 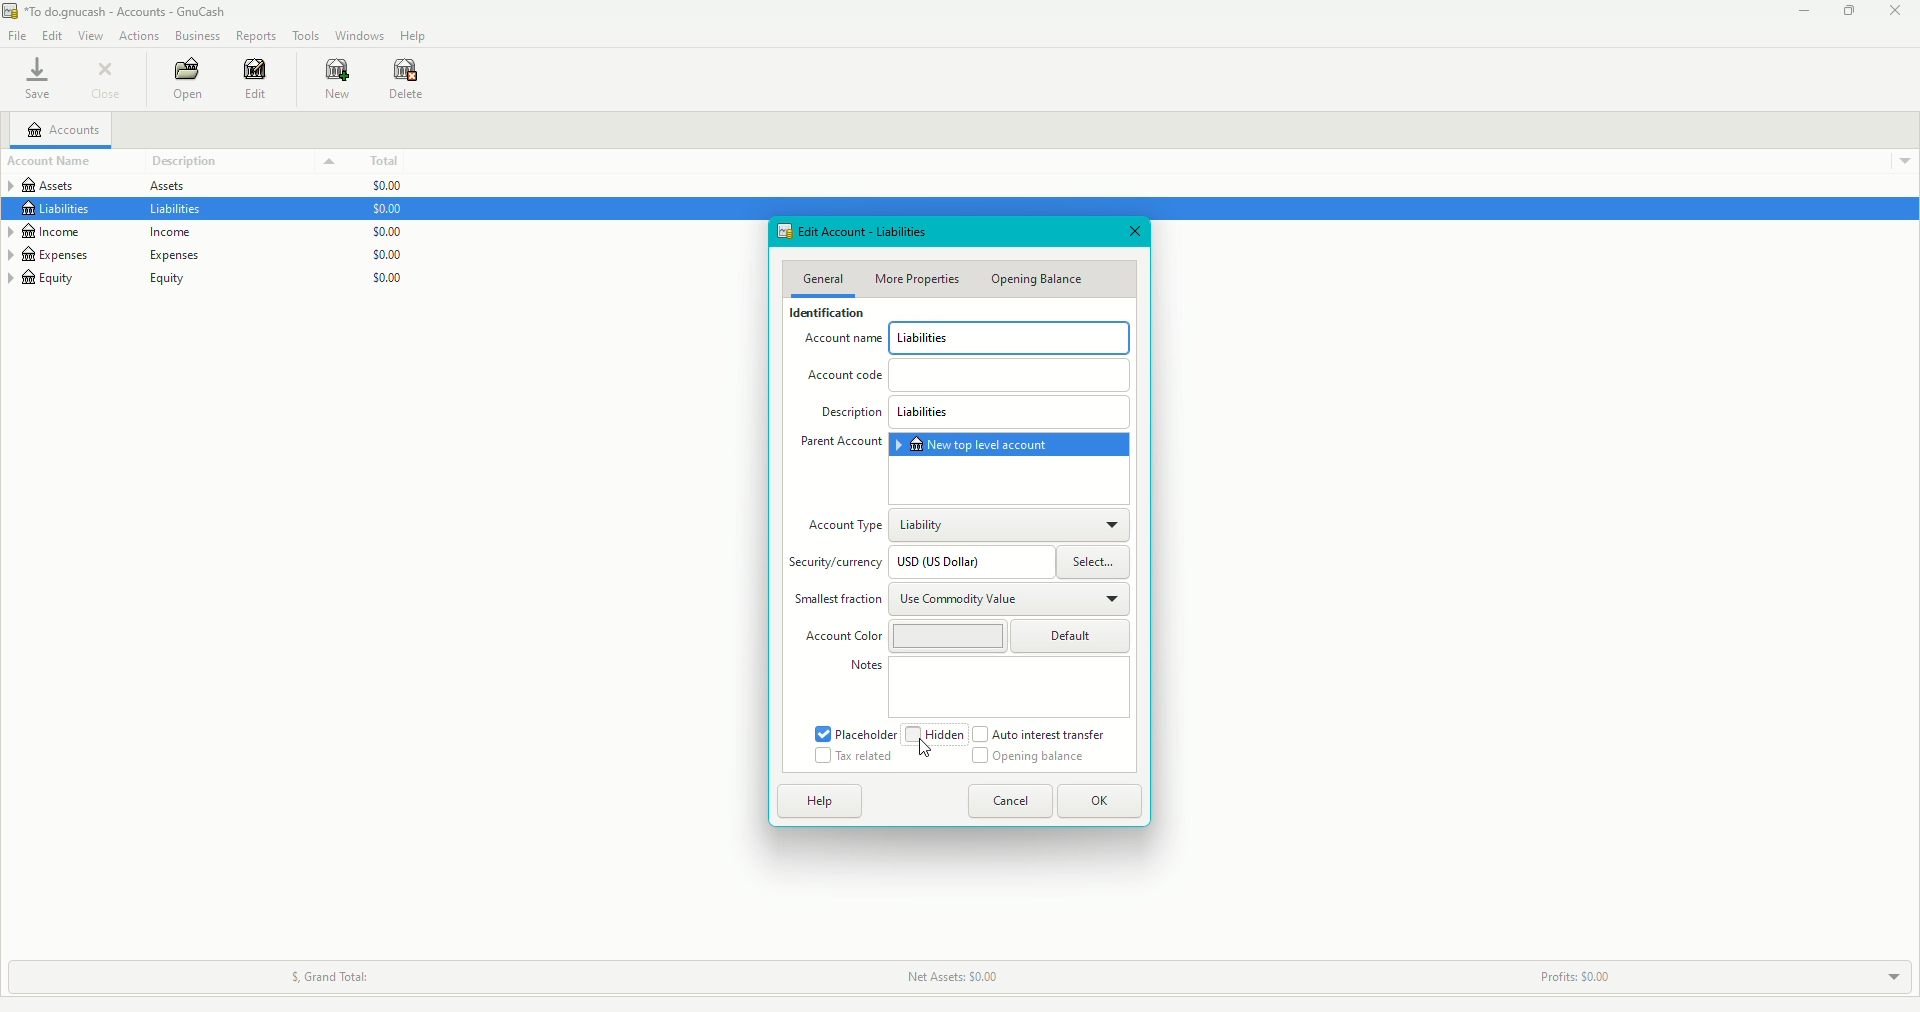 I want to click on Windows, so click(x=362, y=36).